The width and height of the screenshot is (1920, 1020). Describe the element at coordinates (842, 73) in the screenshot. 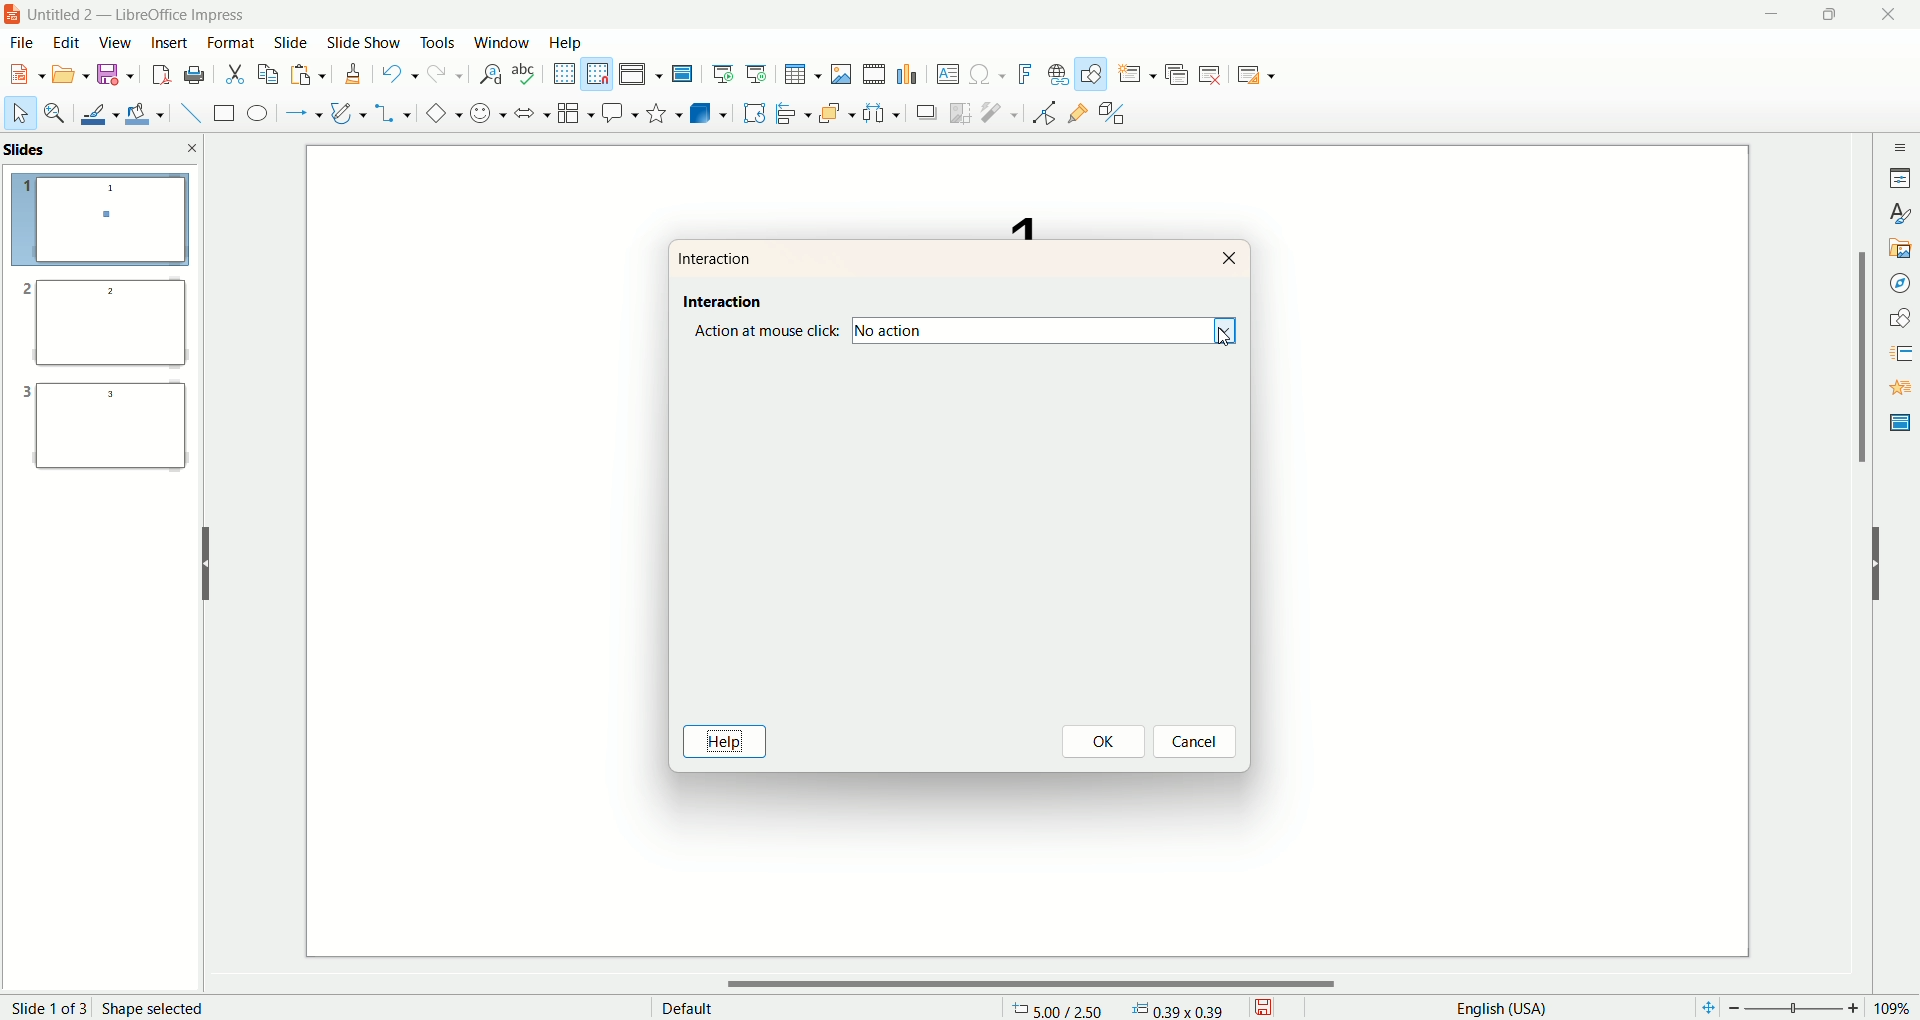

I see `insert image` at that location.